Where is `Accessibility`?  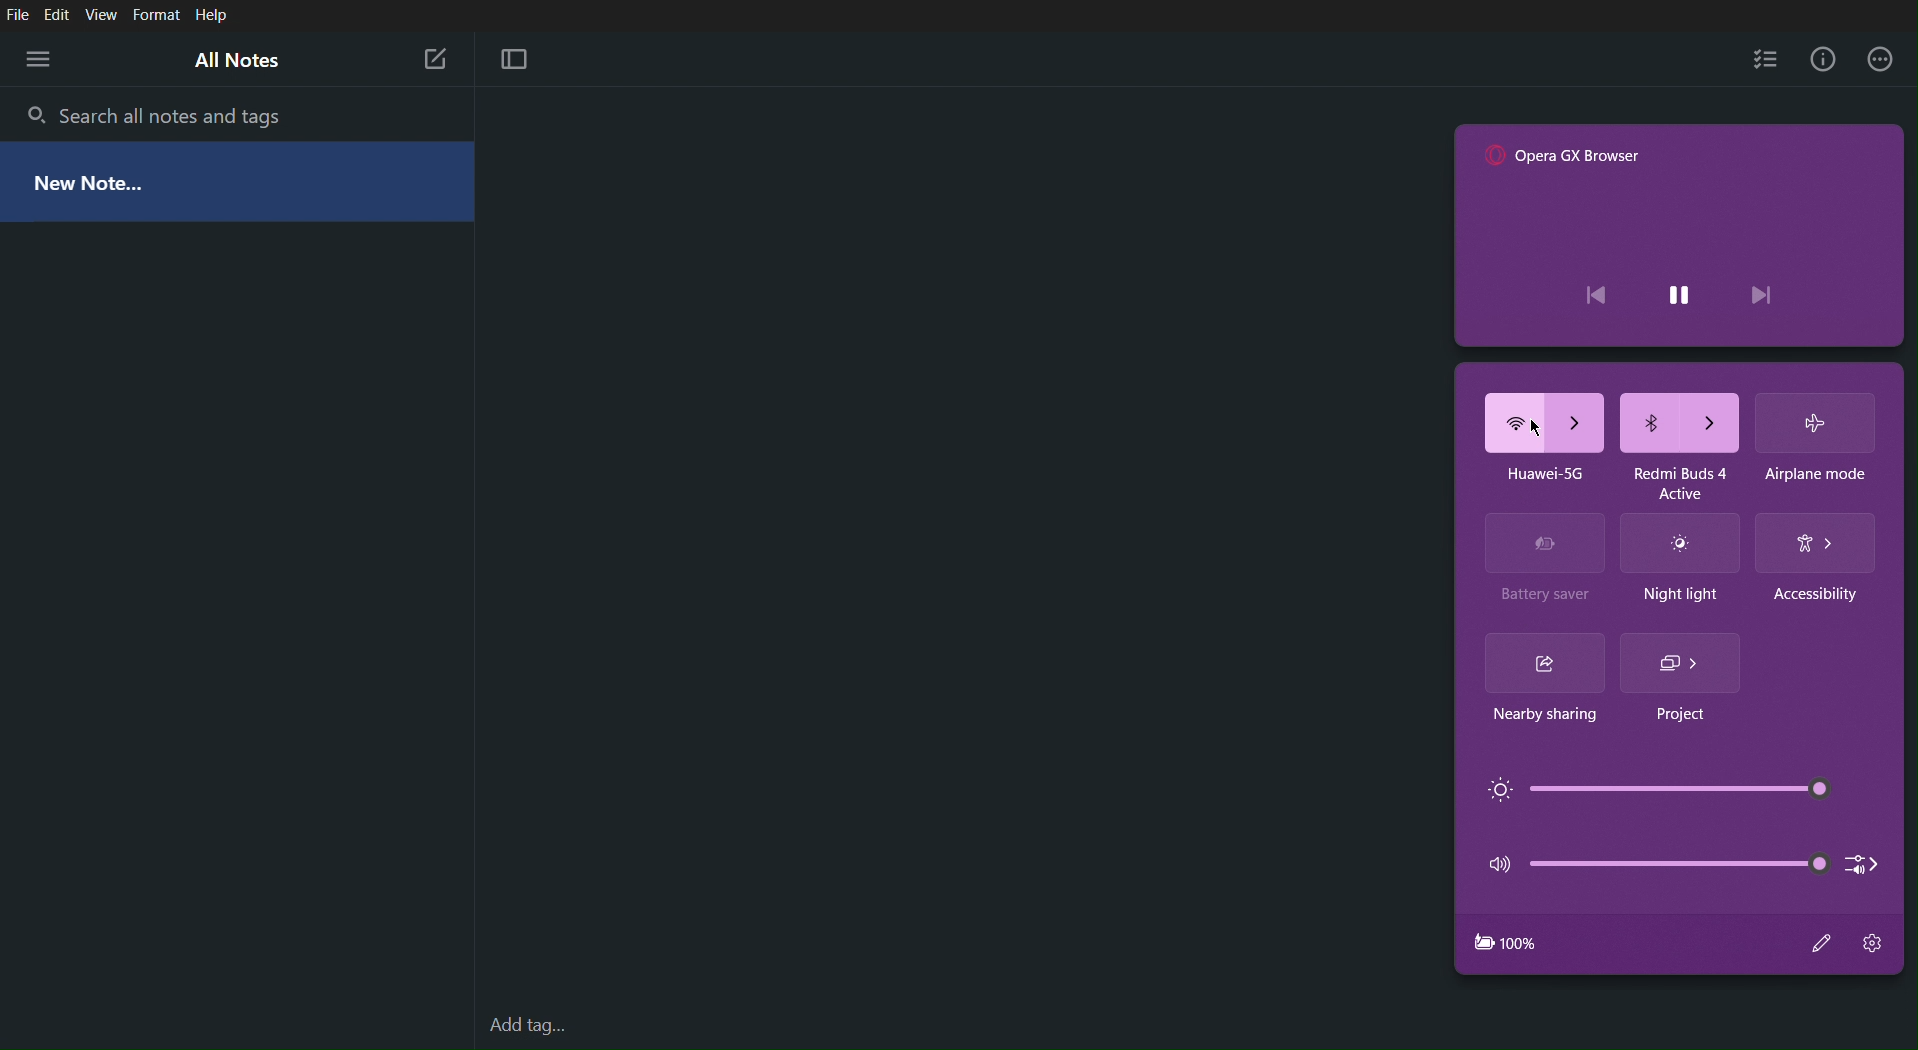
Accessibility is located at coordinates (1817, 540).